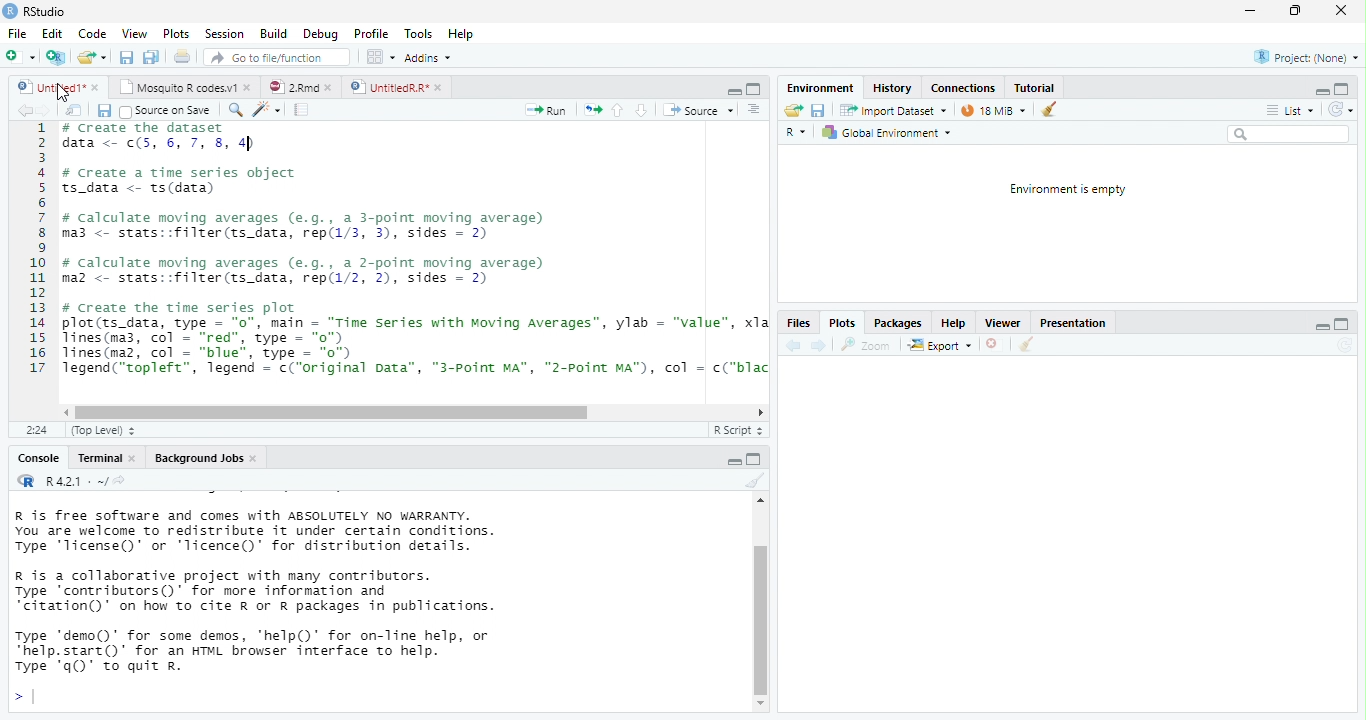  I want to click on Refresh, so click(1341, 110).